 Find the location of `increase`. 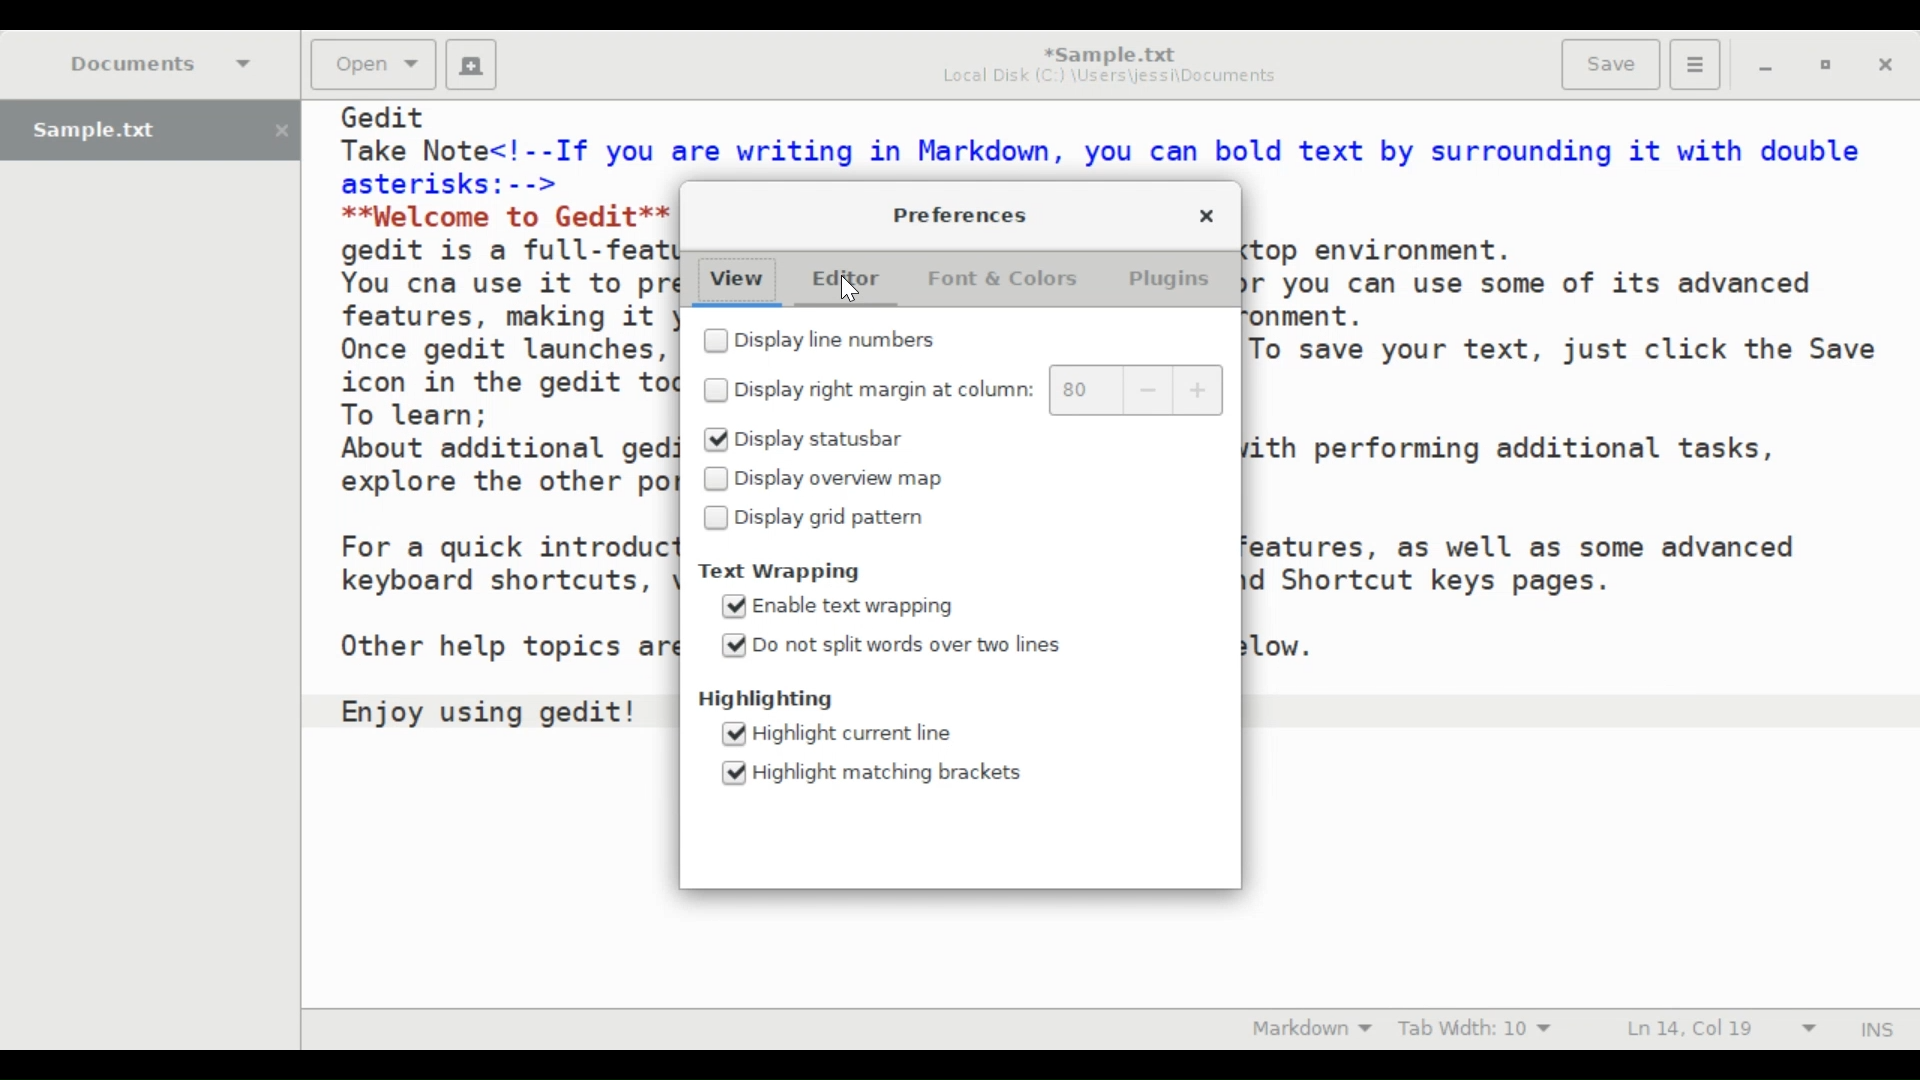

increase is located at coordinates (1199, 390).